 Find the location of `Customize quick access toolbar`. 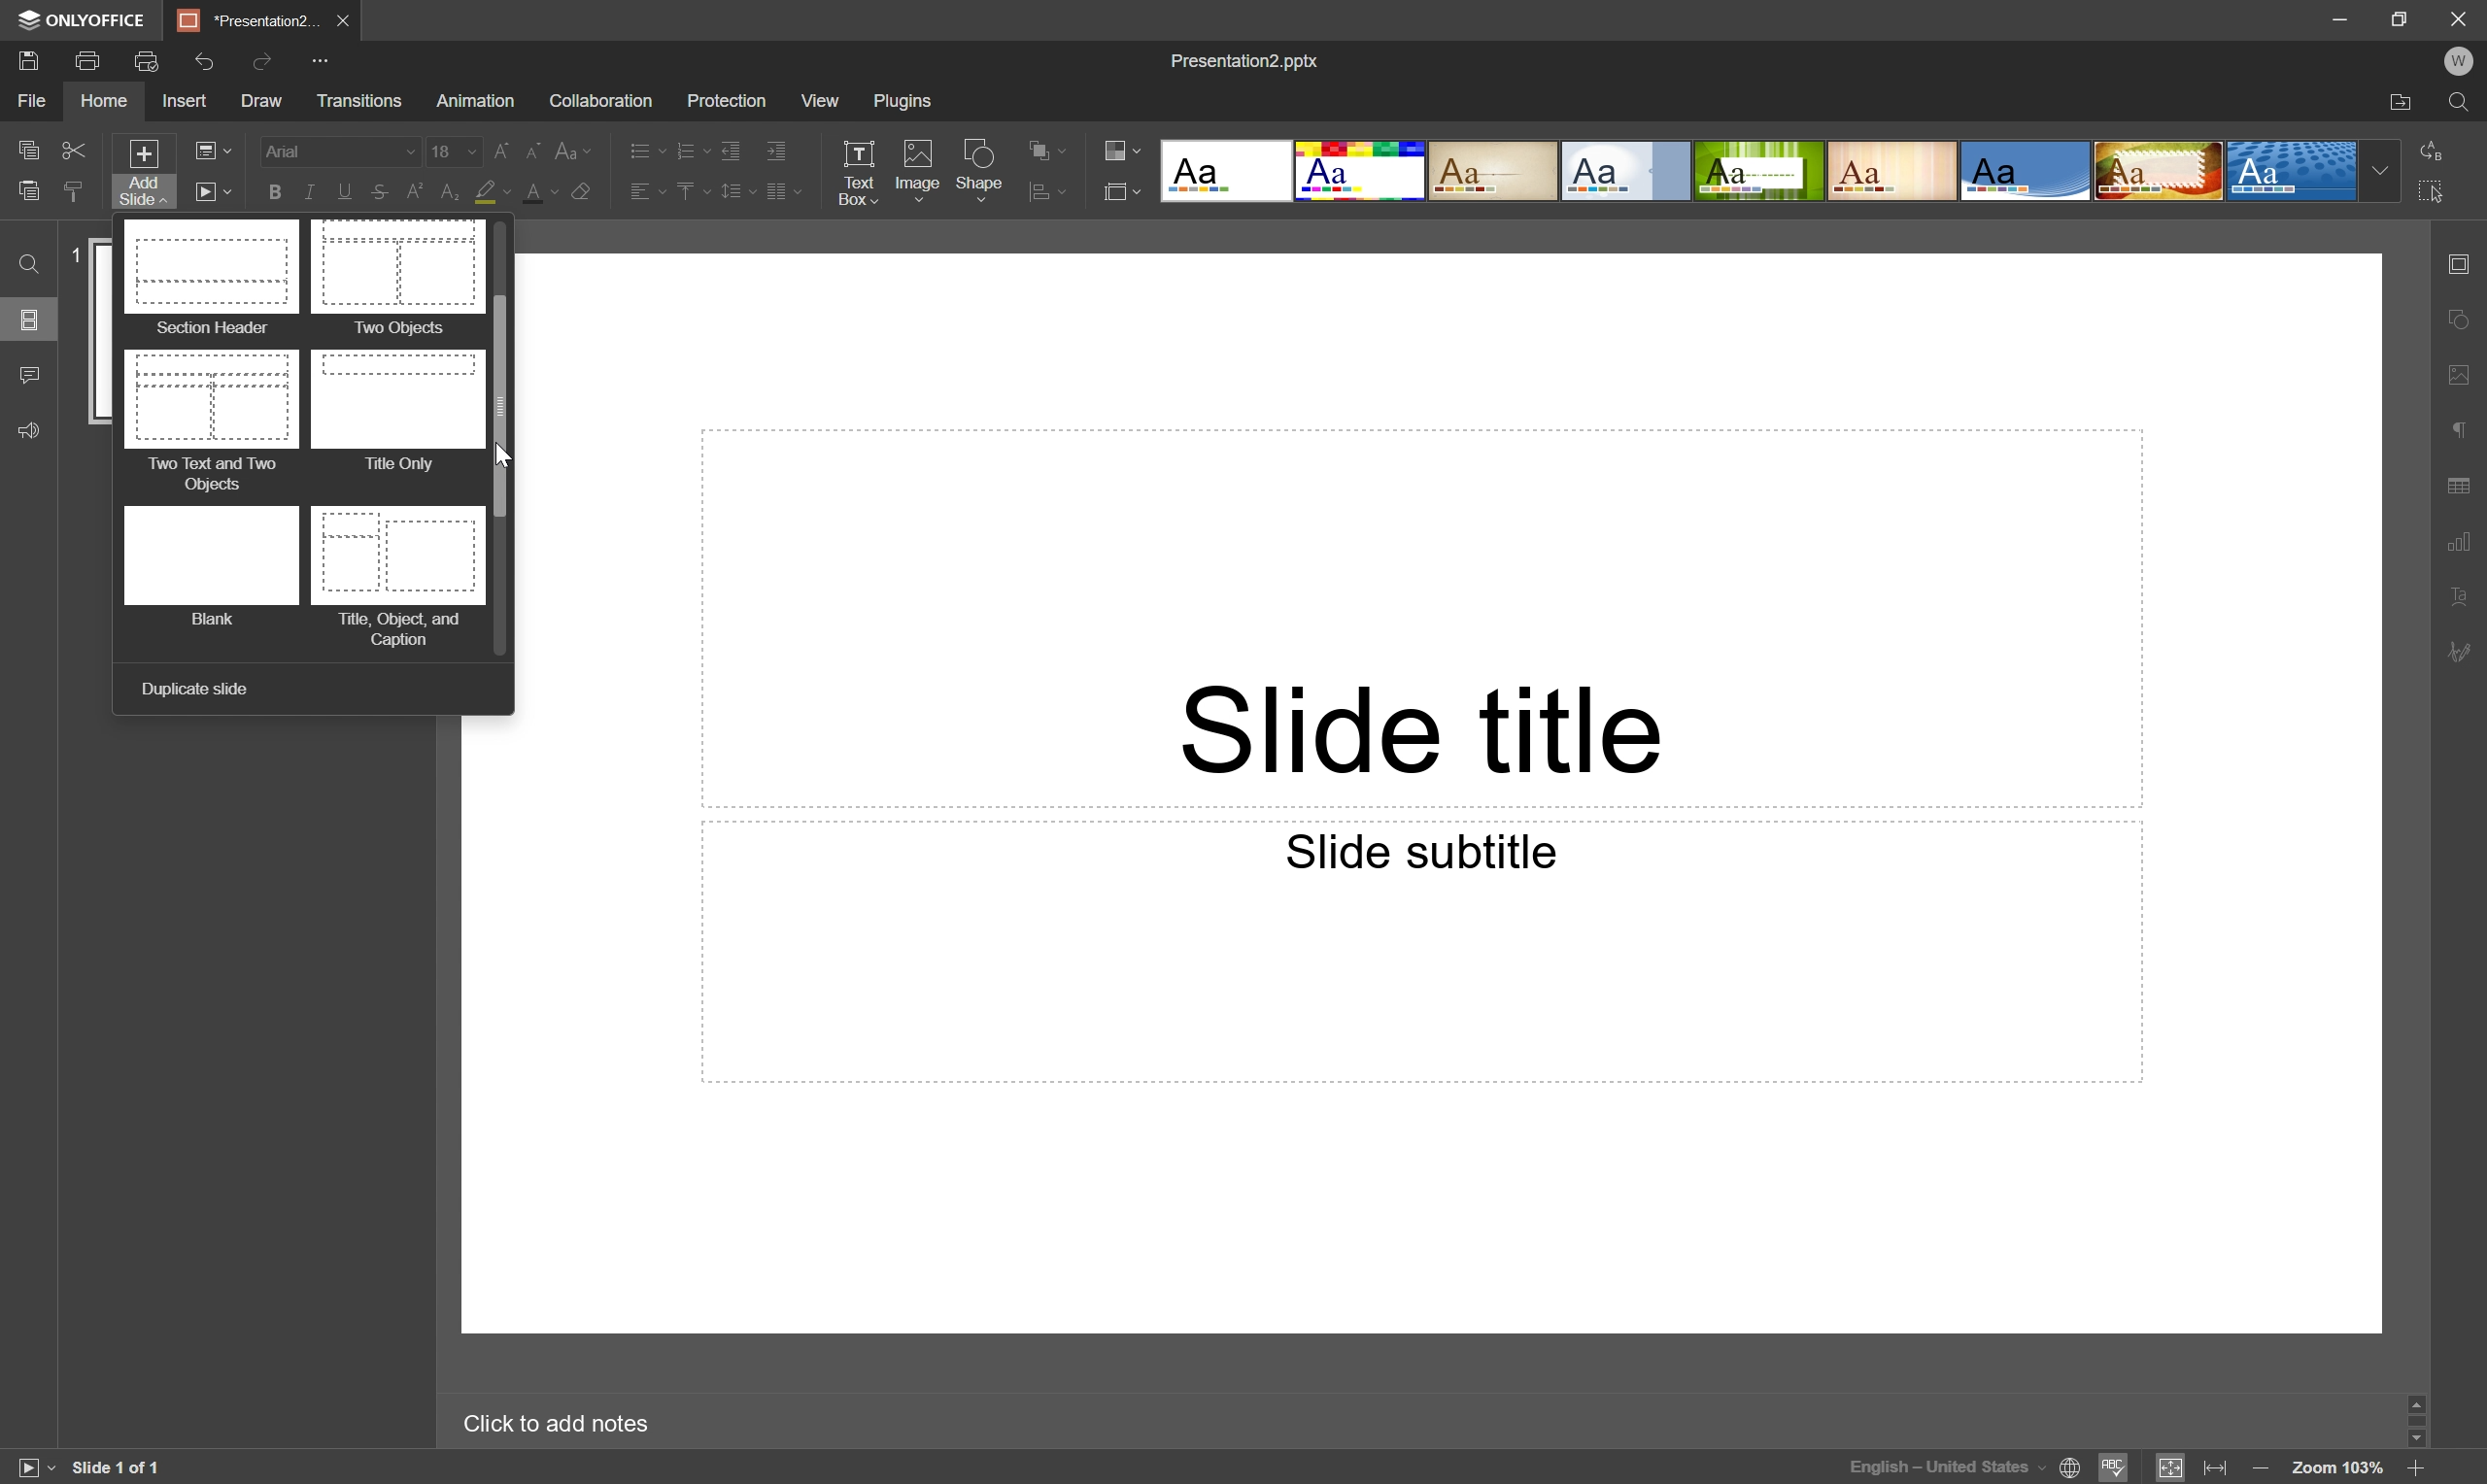

Customize quick access toolbar is located at coordinates (325, 58).